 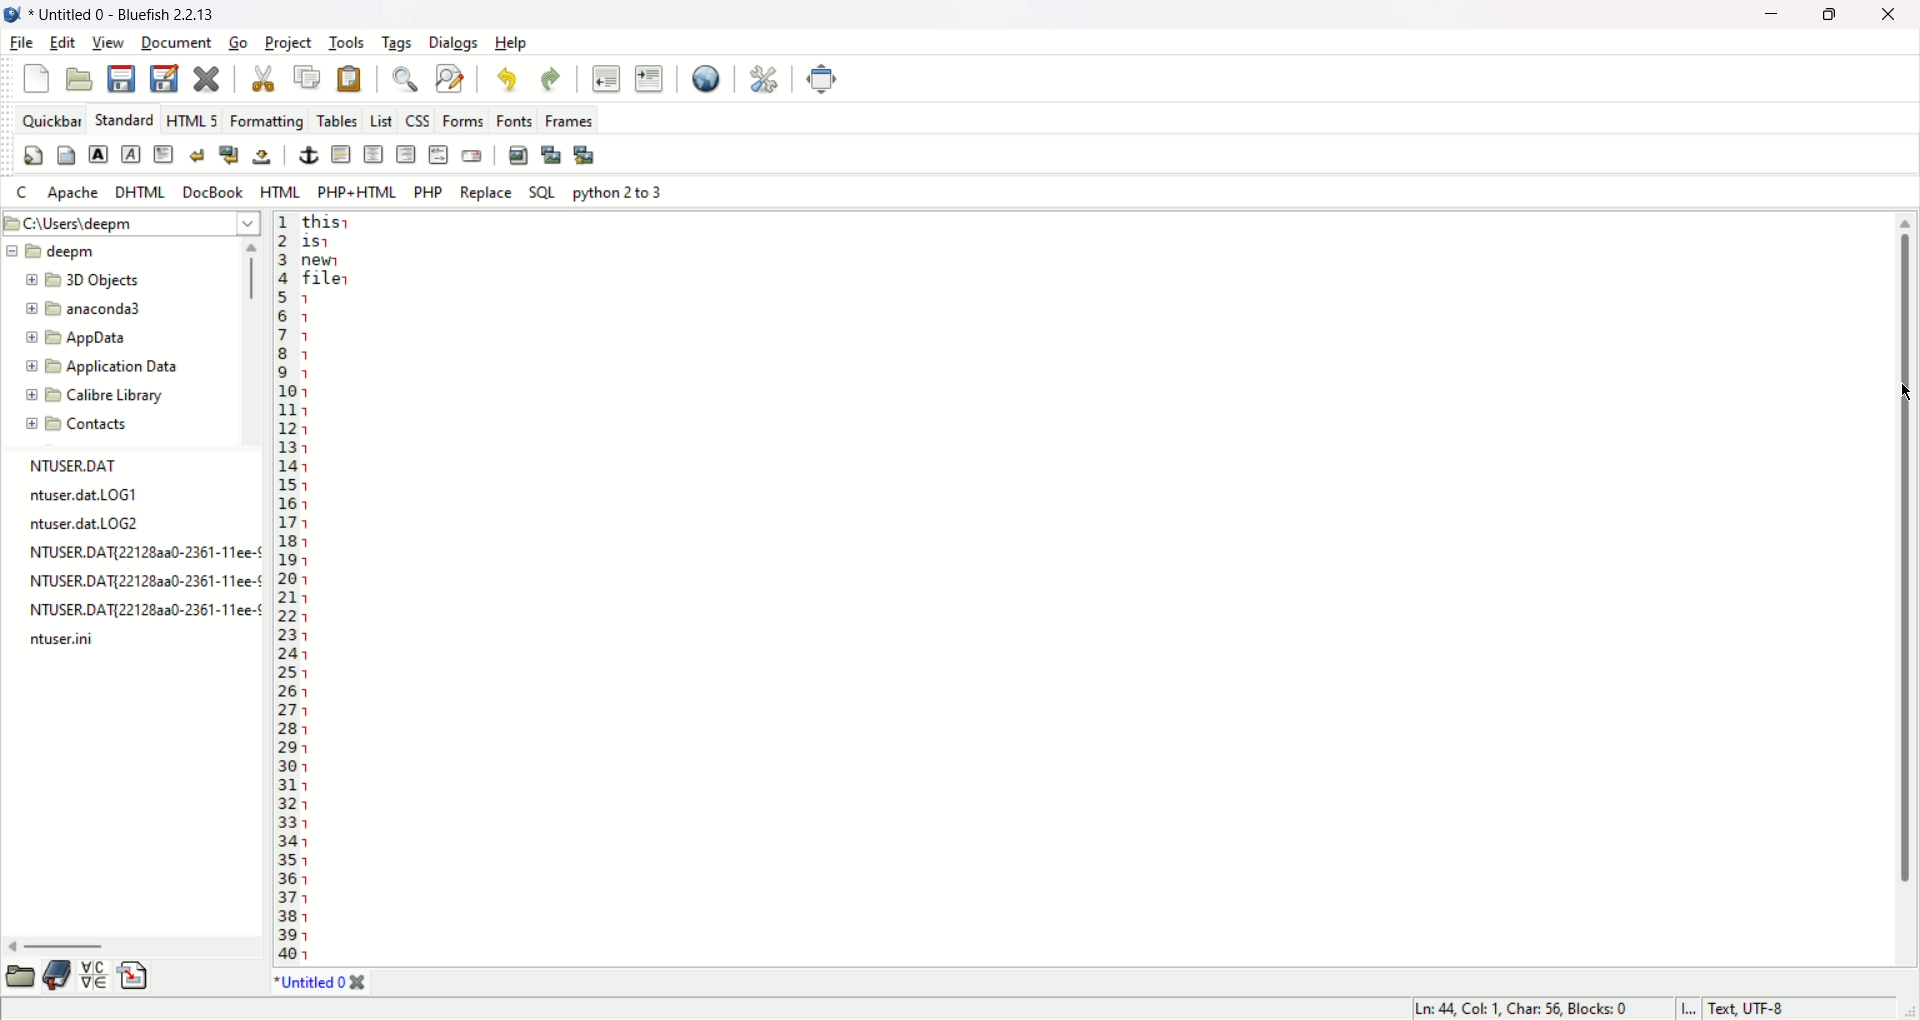 I want to click on unindent, so click(x=605, y=79).